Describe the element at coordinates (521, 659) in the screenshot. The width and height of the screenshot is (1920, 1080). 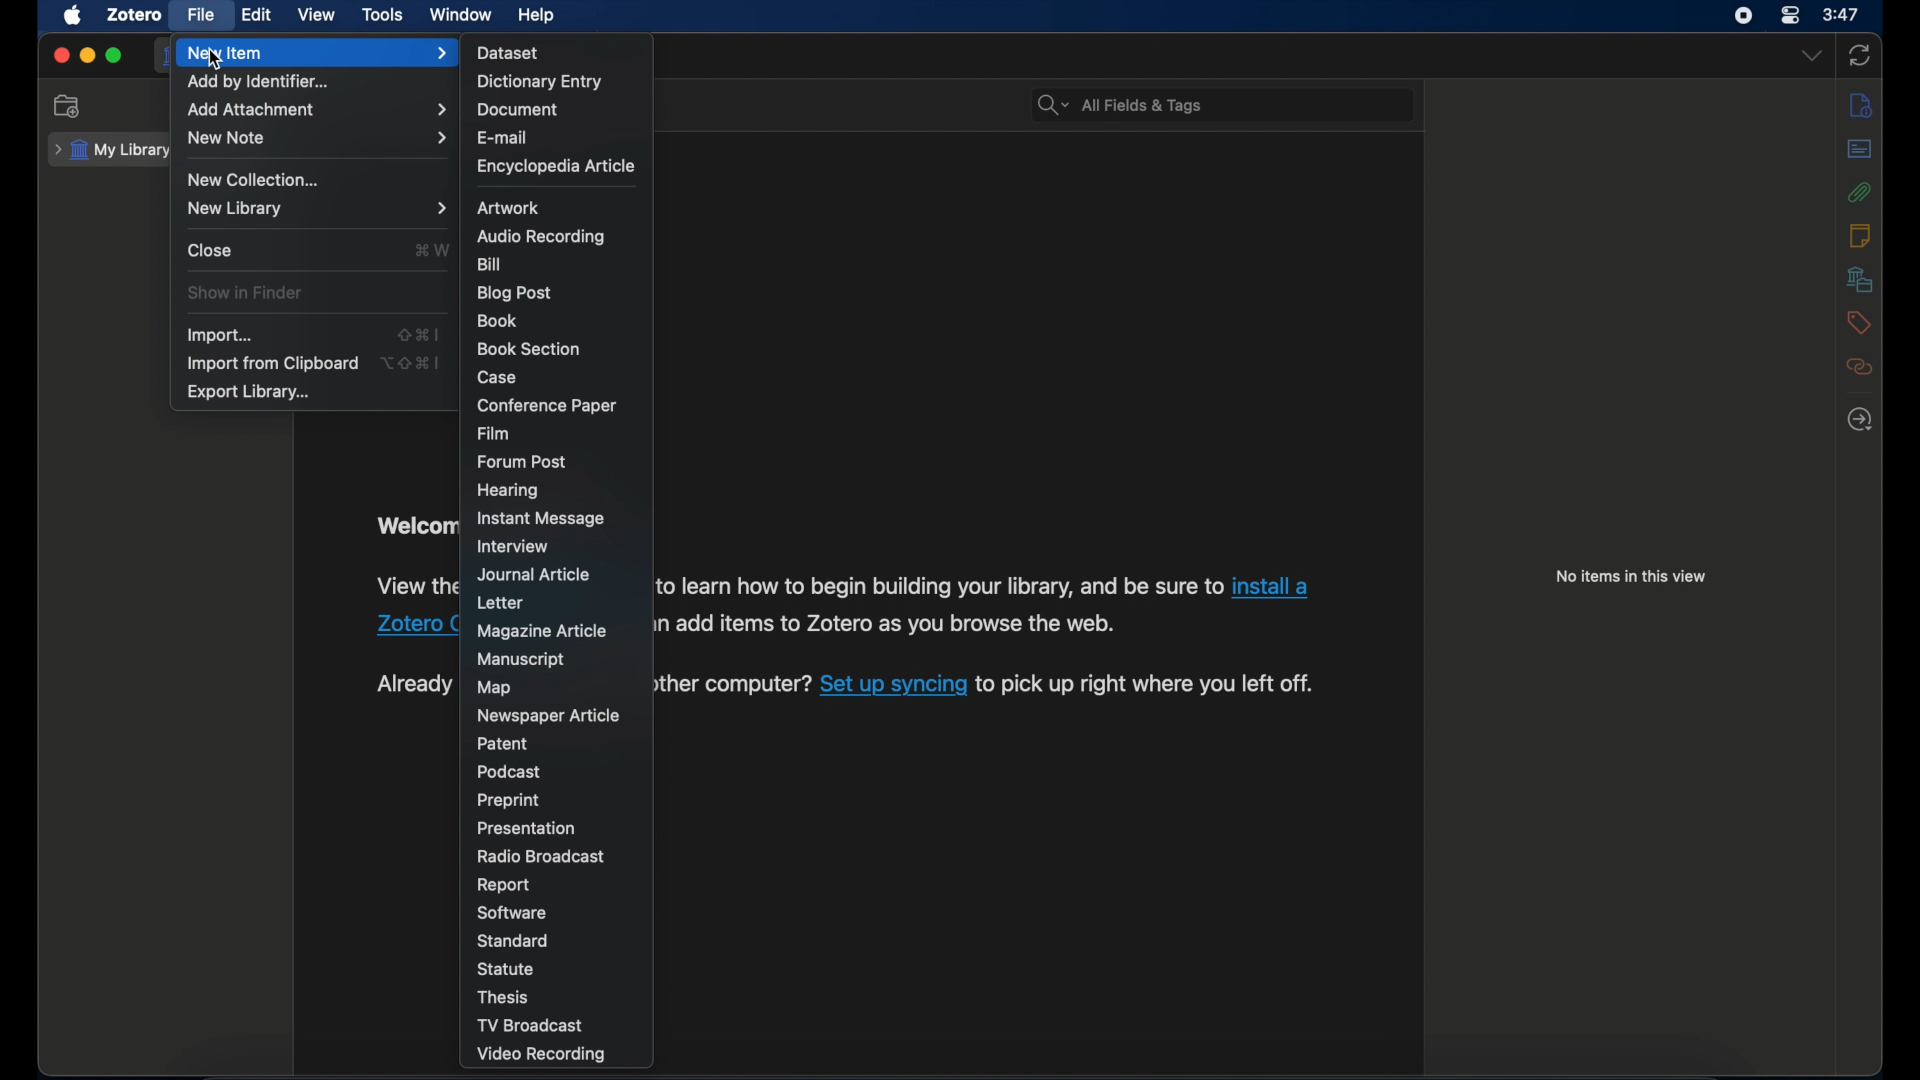
I see `manuscript` at that location.